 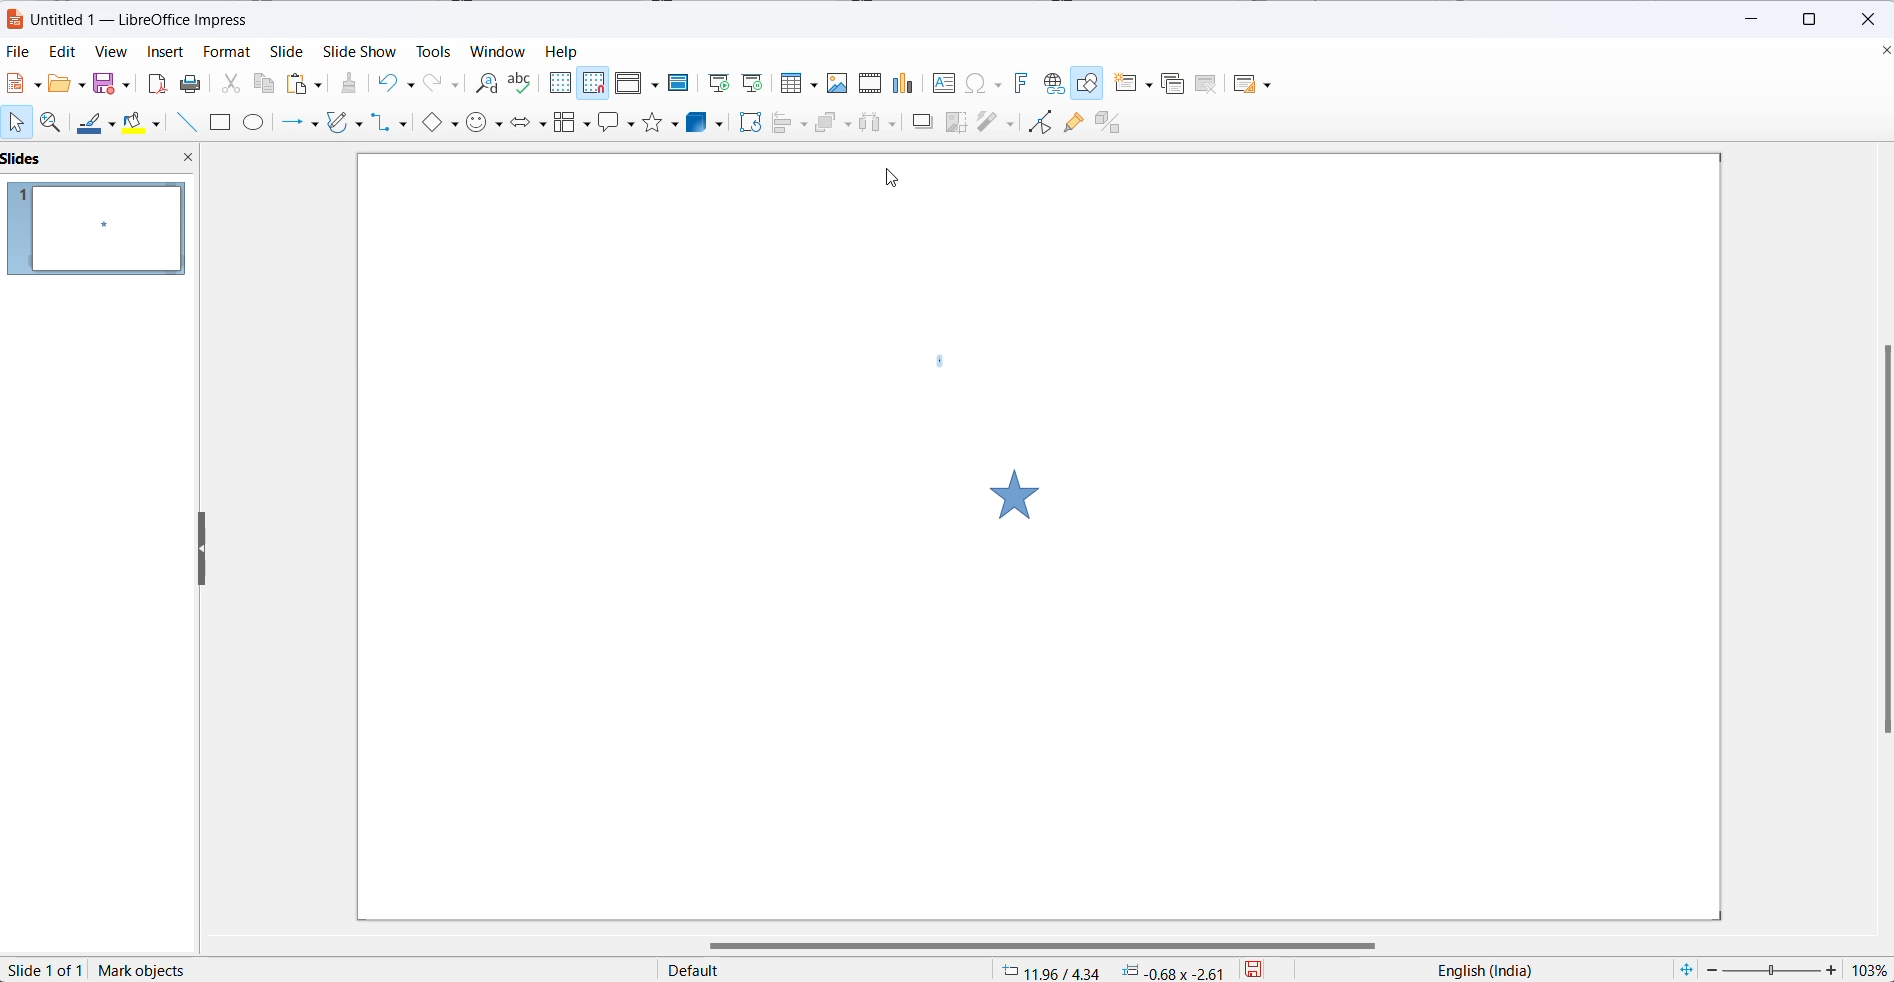 What do you see at coordinates (359, 51) in the screenshot?
I see `slide show` at bounding box center [359, 51].